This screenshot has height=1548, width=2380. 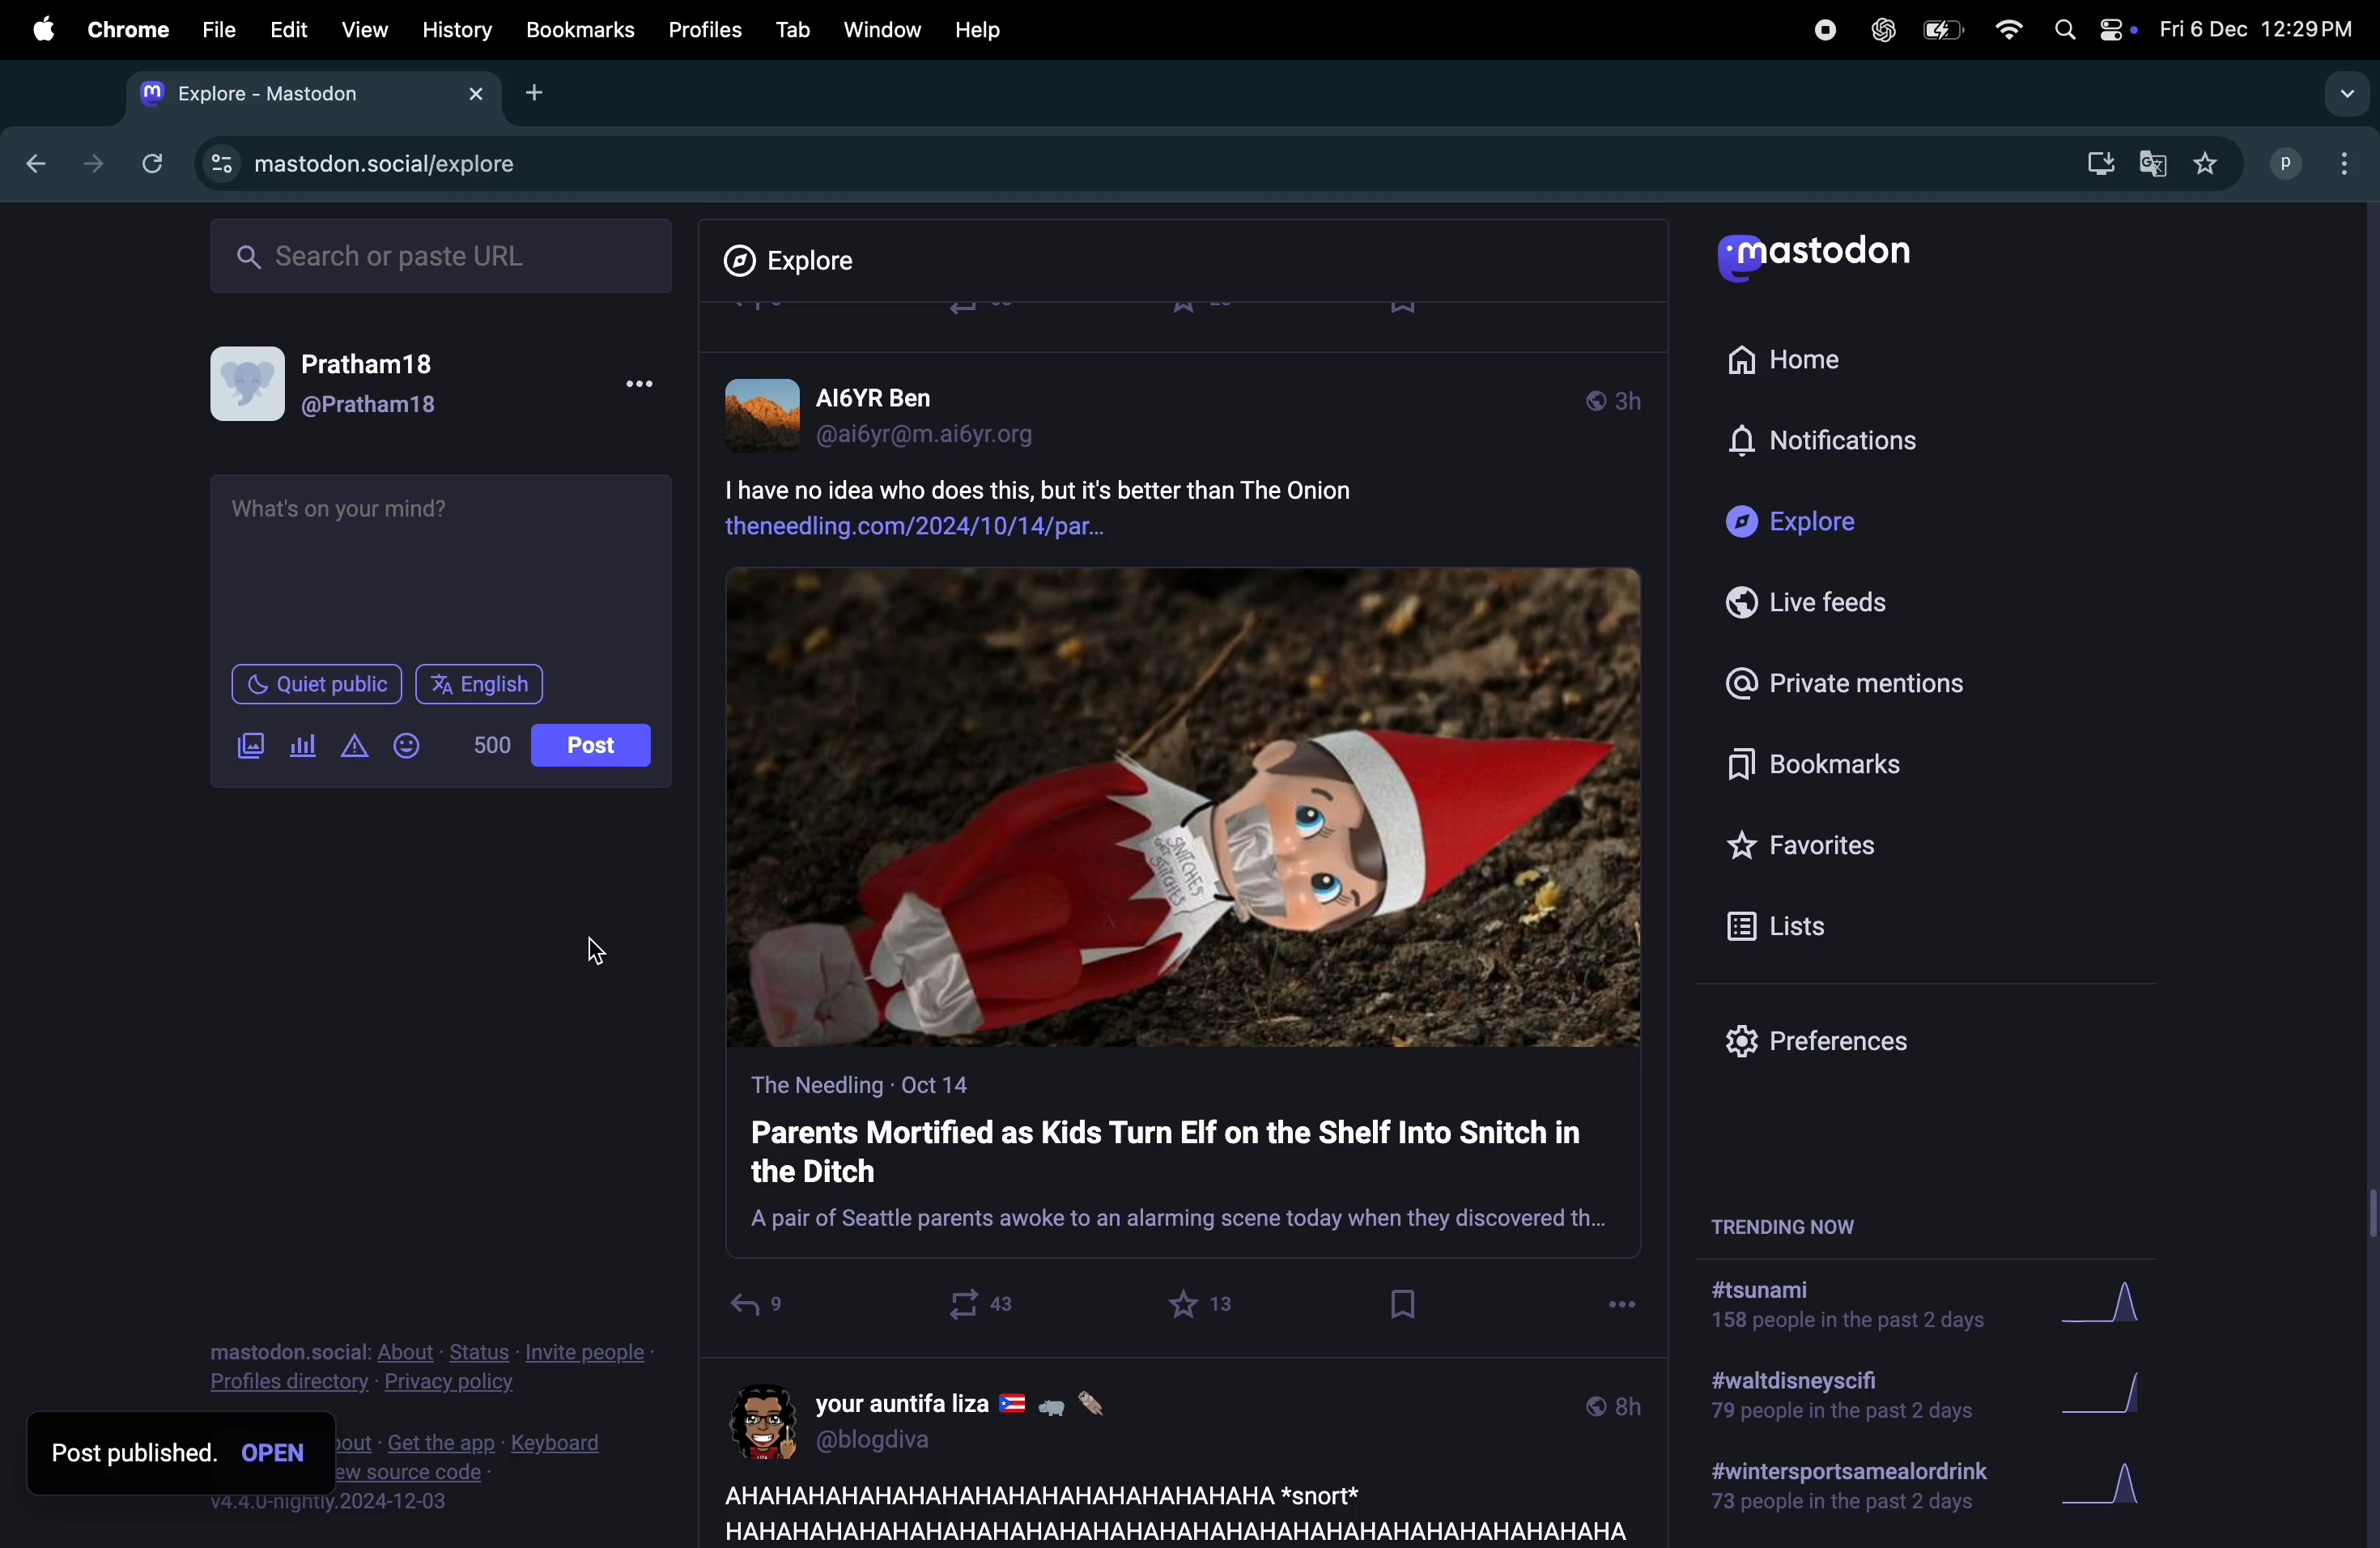 I want to click on Book mark, so click(x=578, y=29).